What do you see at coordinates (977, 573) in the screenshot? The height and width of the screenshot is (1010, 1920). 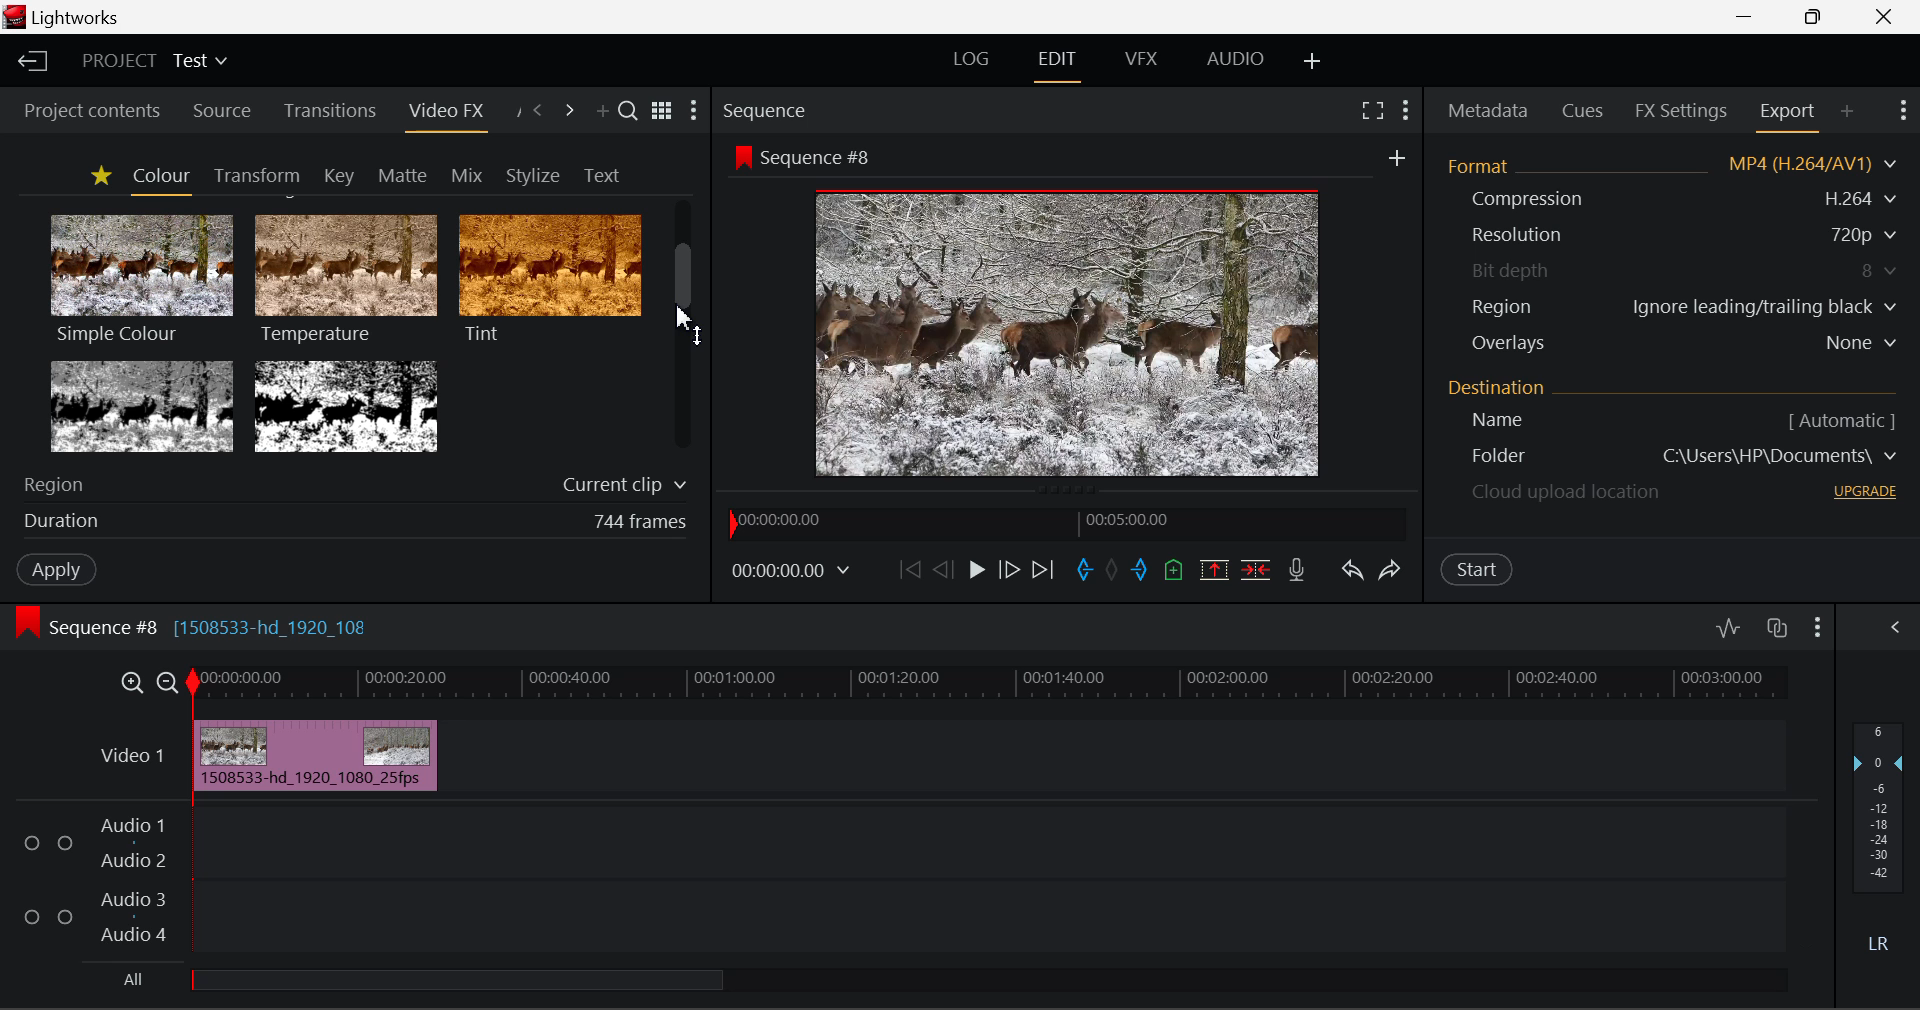 I see `Play` at bounding box center [977, 573].